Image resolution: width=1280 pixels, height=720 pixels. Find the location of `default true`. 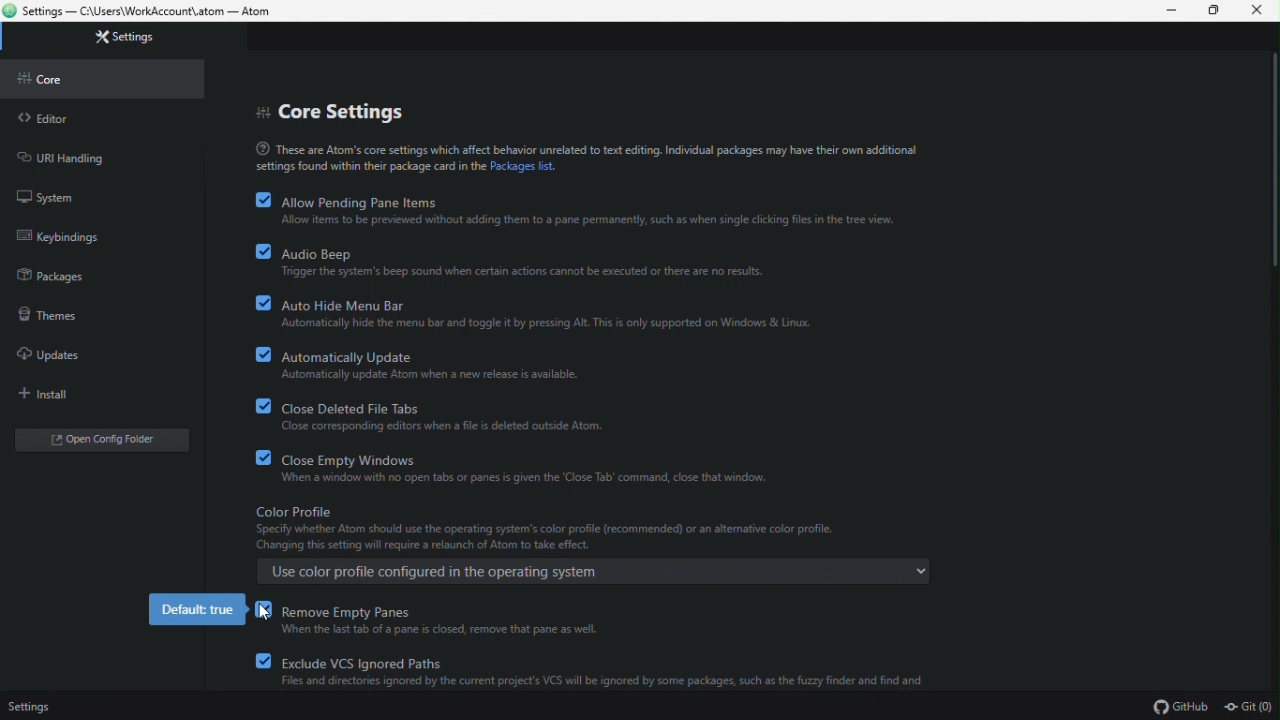

default true is located at coordinates (197, 611).